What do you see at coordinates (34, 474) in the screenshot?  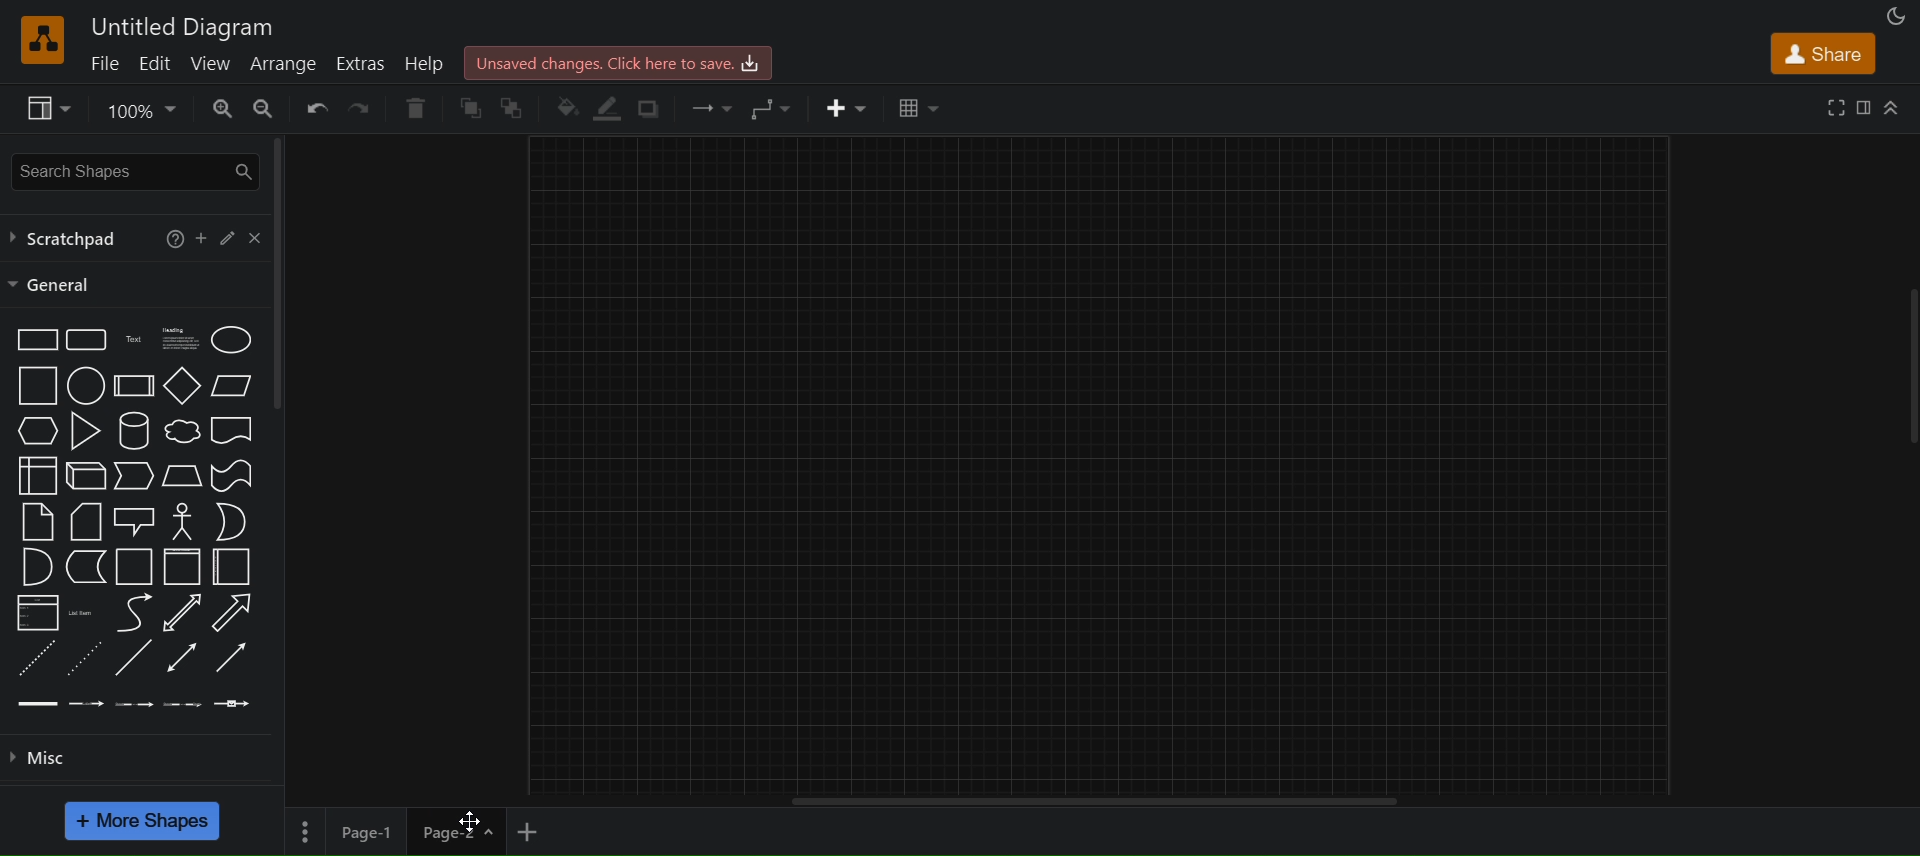 I see `internal storage` at bounding box center [34, 474].